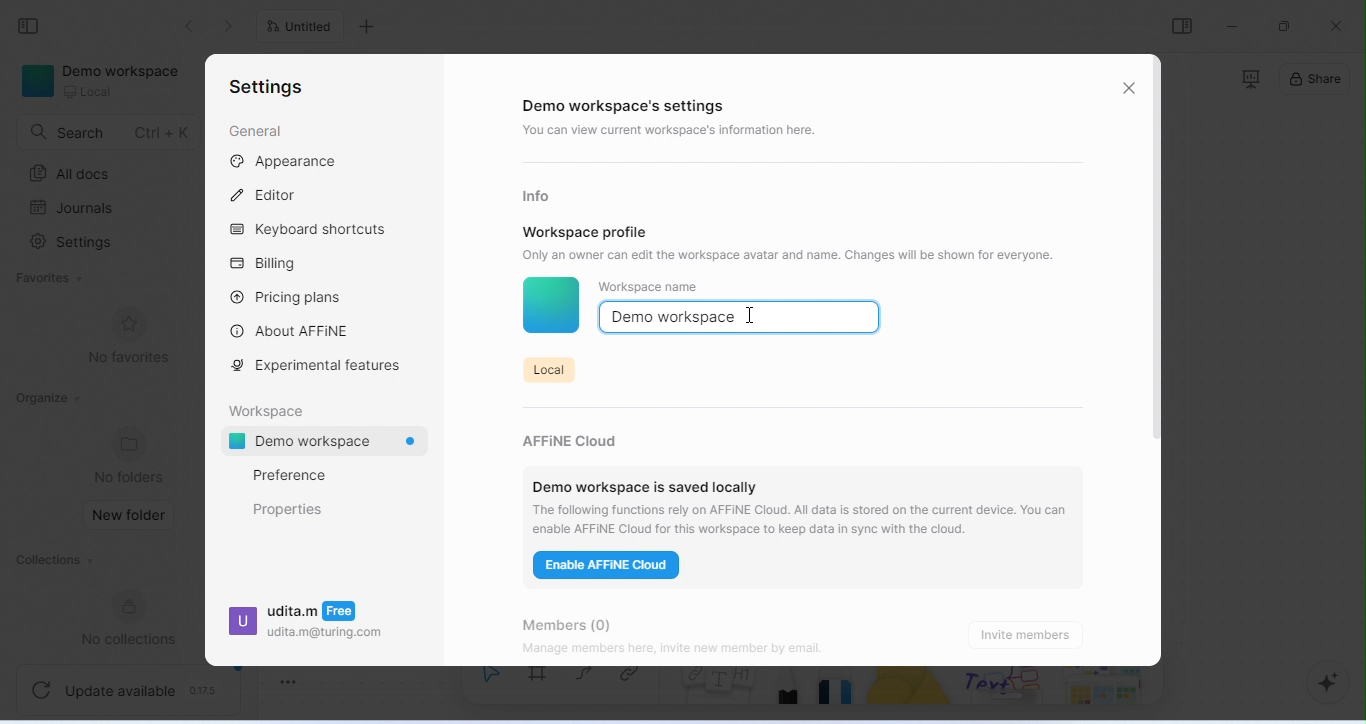 The width and height of the screenshot is (1366, 724). I want to click on demo workspace is saved locally, so click(645, 481).